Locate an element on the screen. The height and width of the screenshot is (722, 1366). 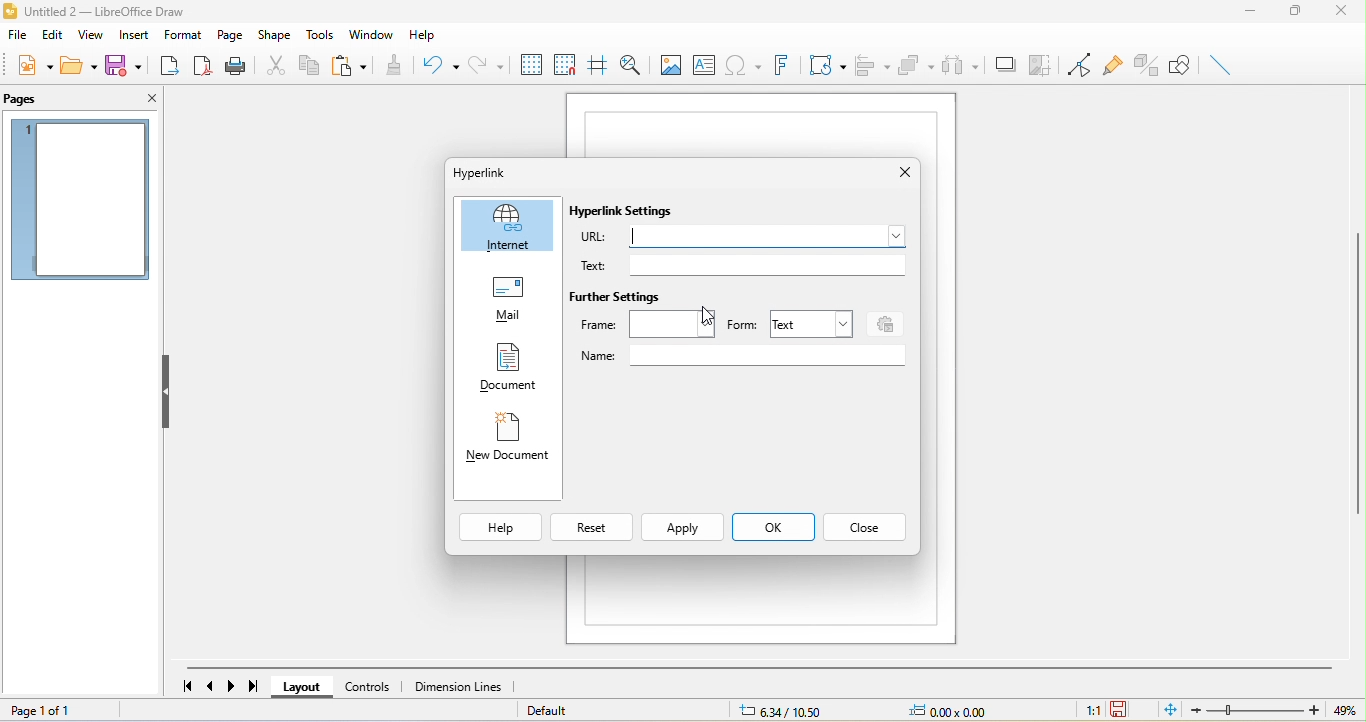
ok is located at coordinates (775, 526).